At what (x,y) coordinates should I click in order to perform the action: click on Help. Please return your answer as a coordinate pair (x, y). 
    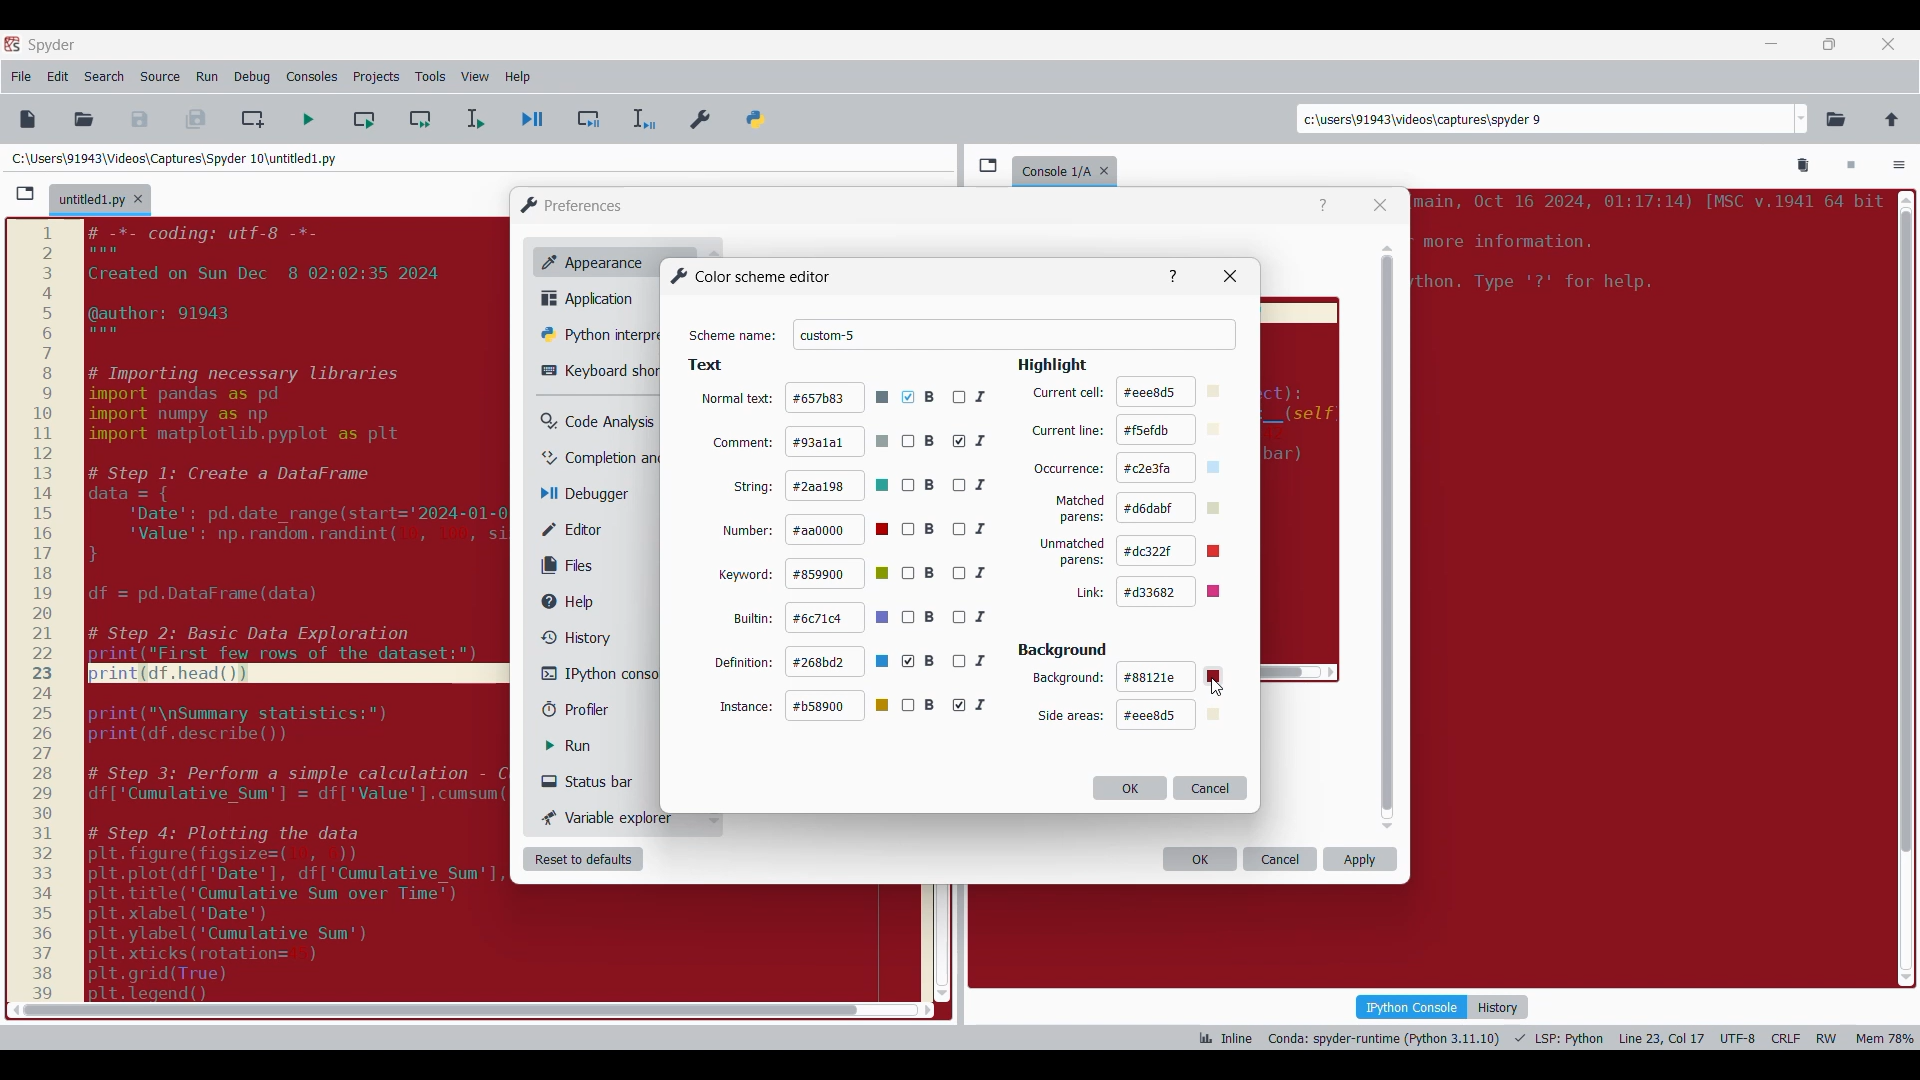
    Looking at the image, I should click on (577, 602).